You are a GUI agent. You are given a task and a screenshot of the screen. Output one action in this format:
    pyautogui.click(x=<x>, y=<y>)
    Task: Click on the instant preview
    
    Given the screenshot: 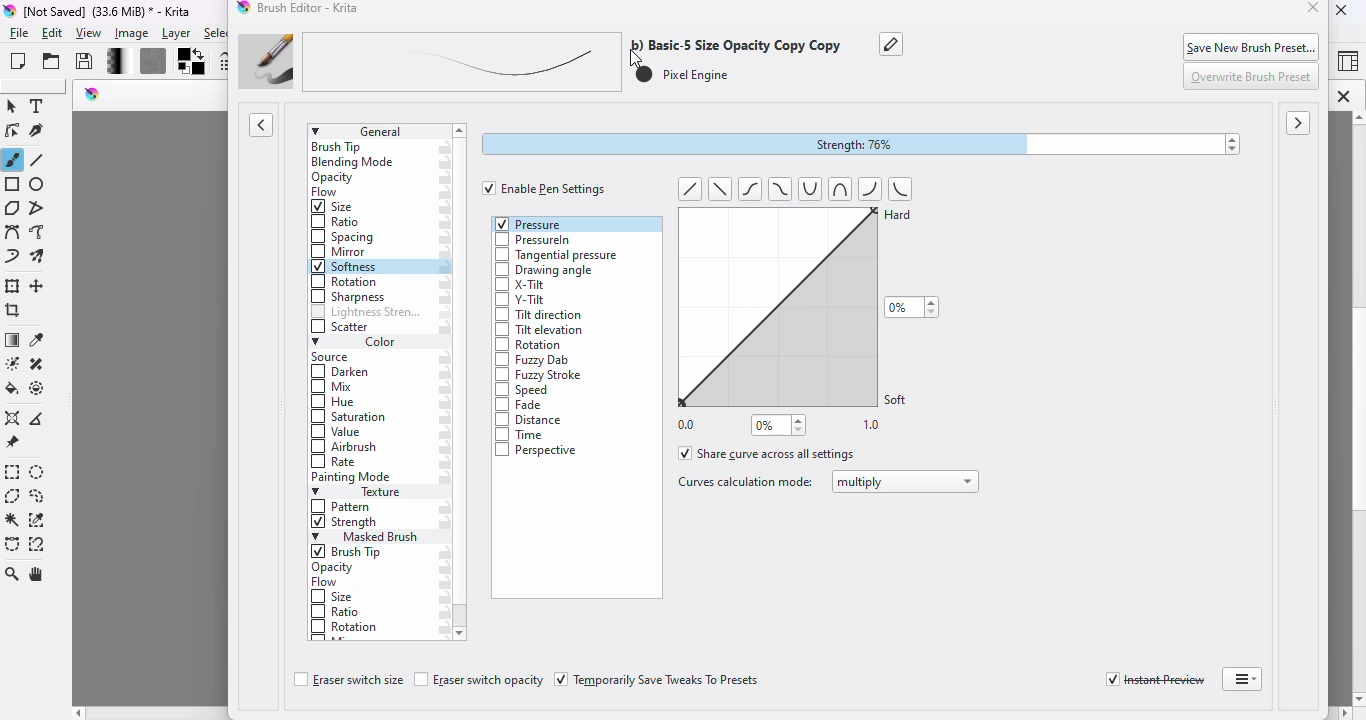 What is the action you would take?
    pyautogui.click(x=1155, y=680)
    